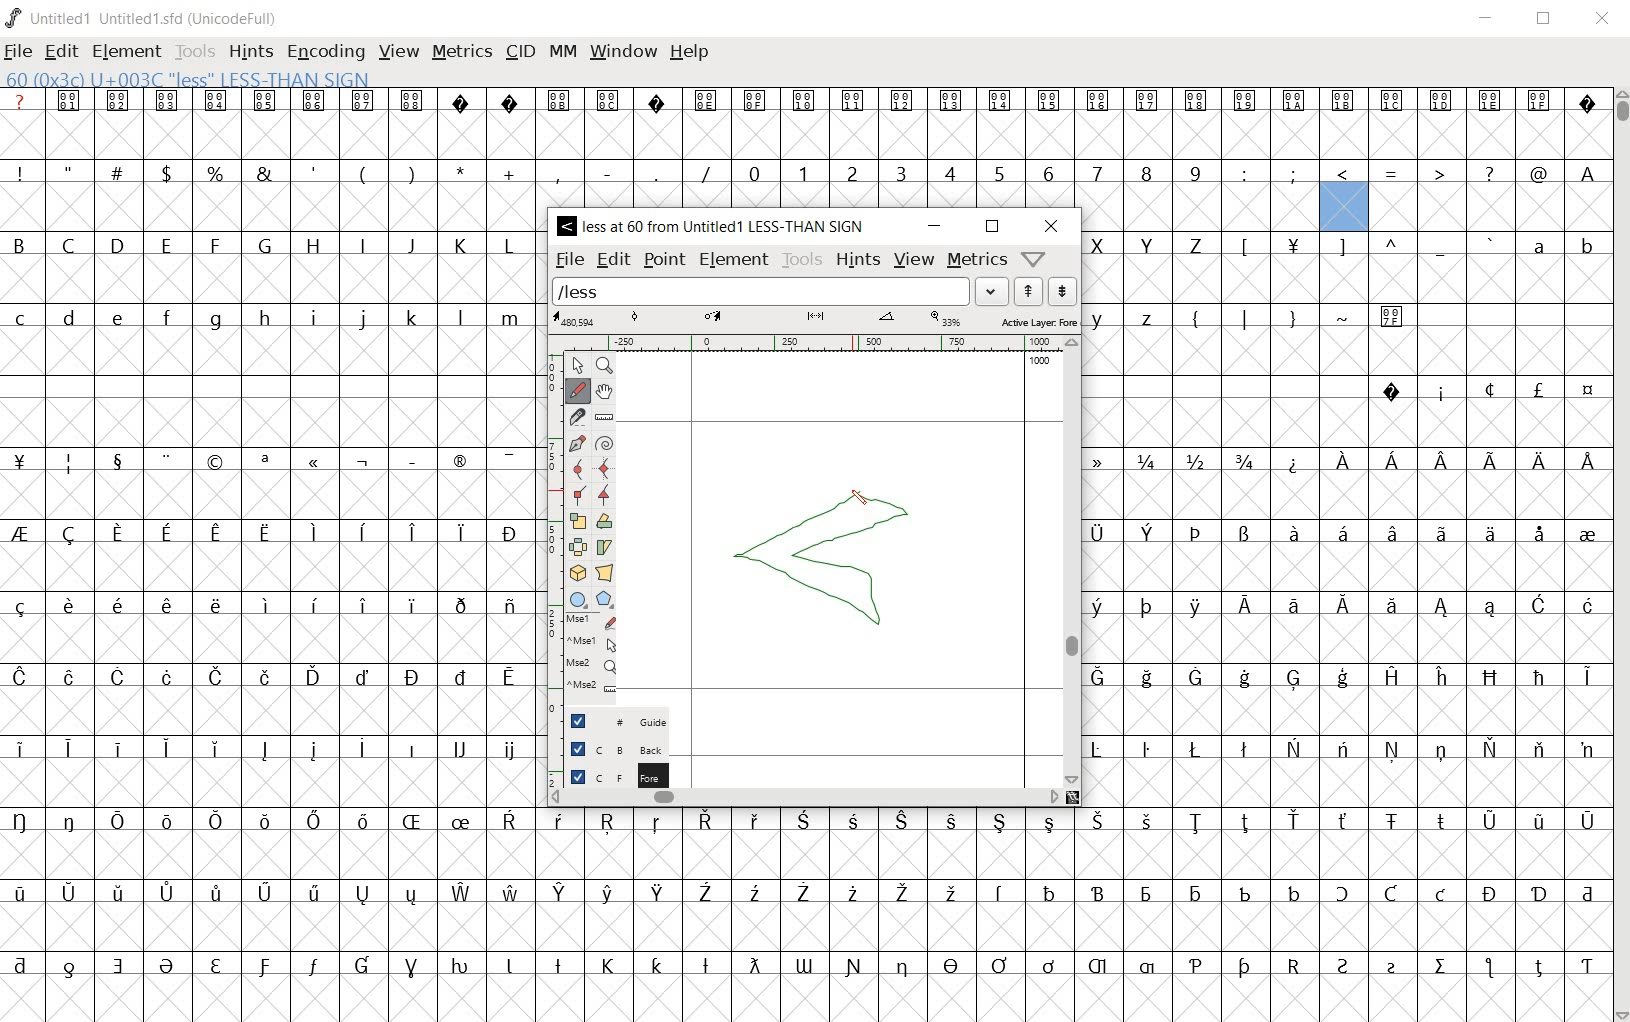 The width and height of the screenshot is (1630, 1022). Describe the element at coordinates (278, 458) in the screenshot. I see `symbols` at that location.